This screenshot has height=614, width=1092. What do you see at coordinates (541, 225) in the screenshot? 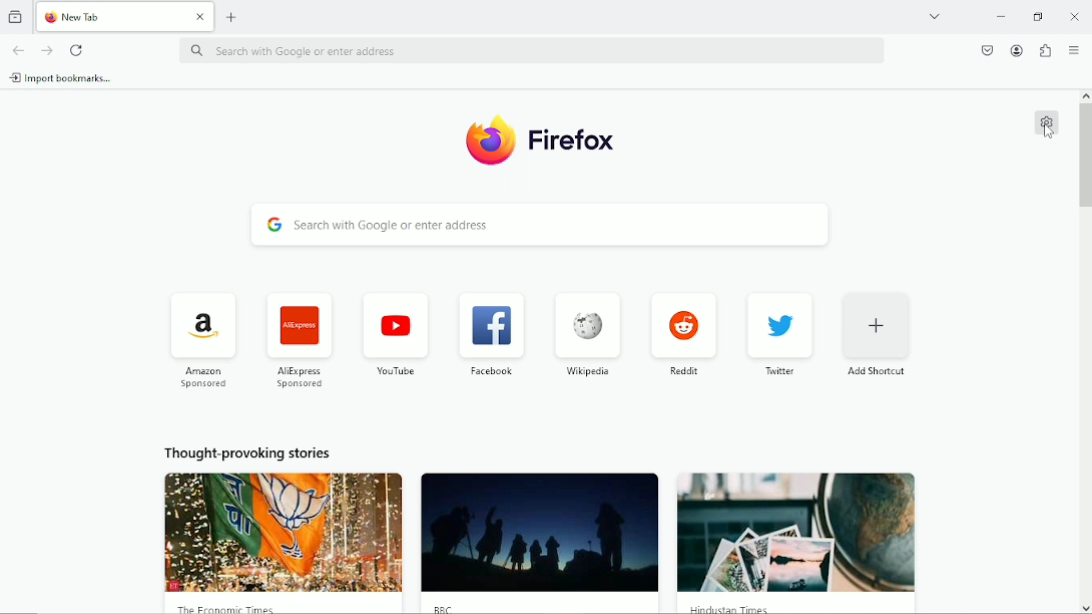
I see `Search with Google or enter address` at bounding box center [541, 225].